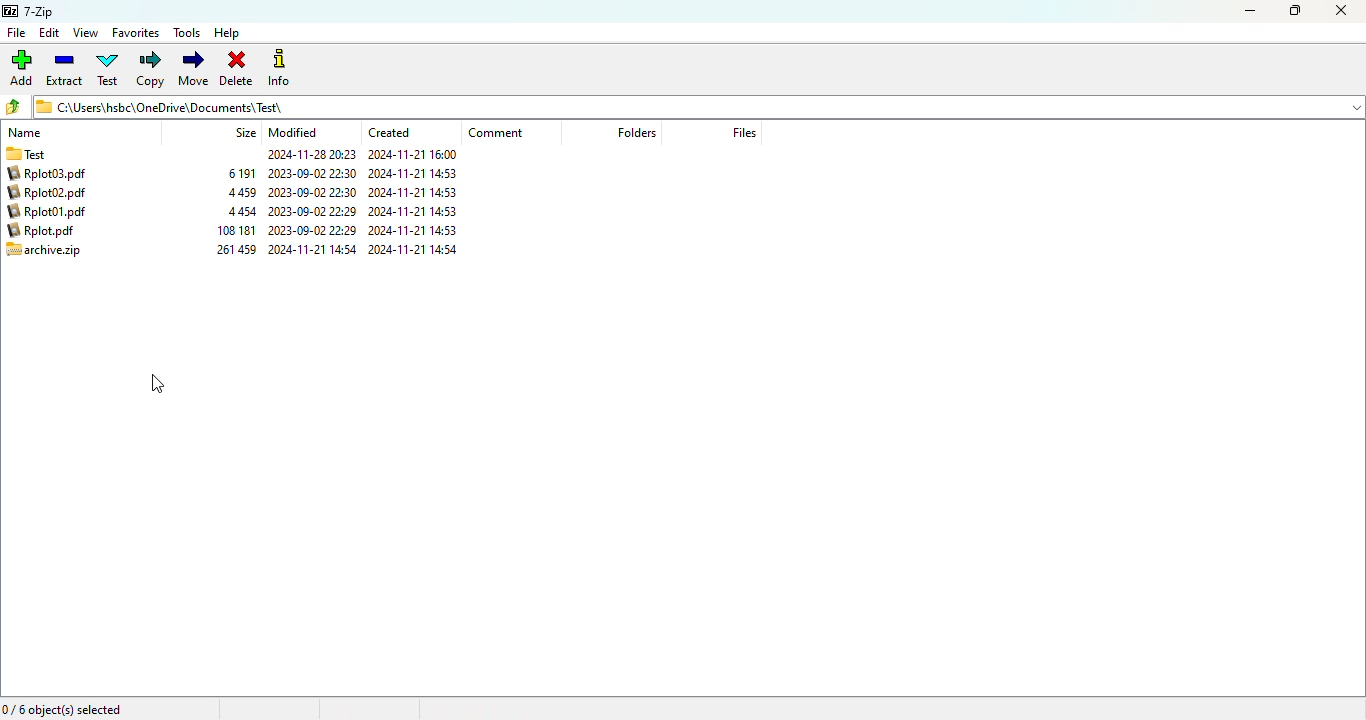 This screenshot has width=1366, height=720. Describe the element at coordinates (415, 229) in the screenshot. I see `2024-11-21 14:53` at that location.